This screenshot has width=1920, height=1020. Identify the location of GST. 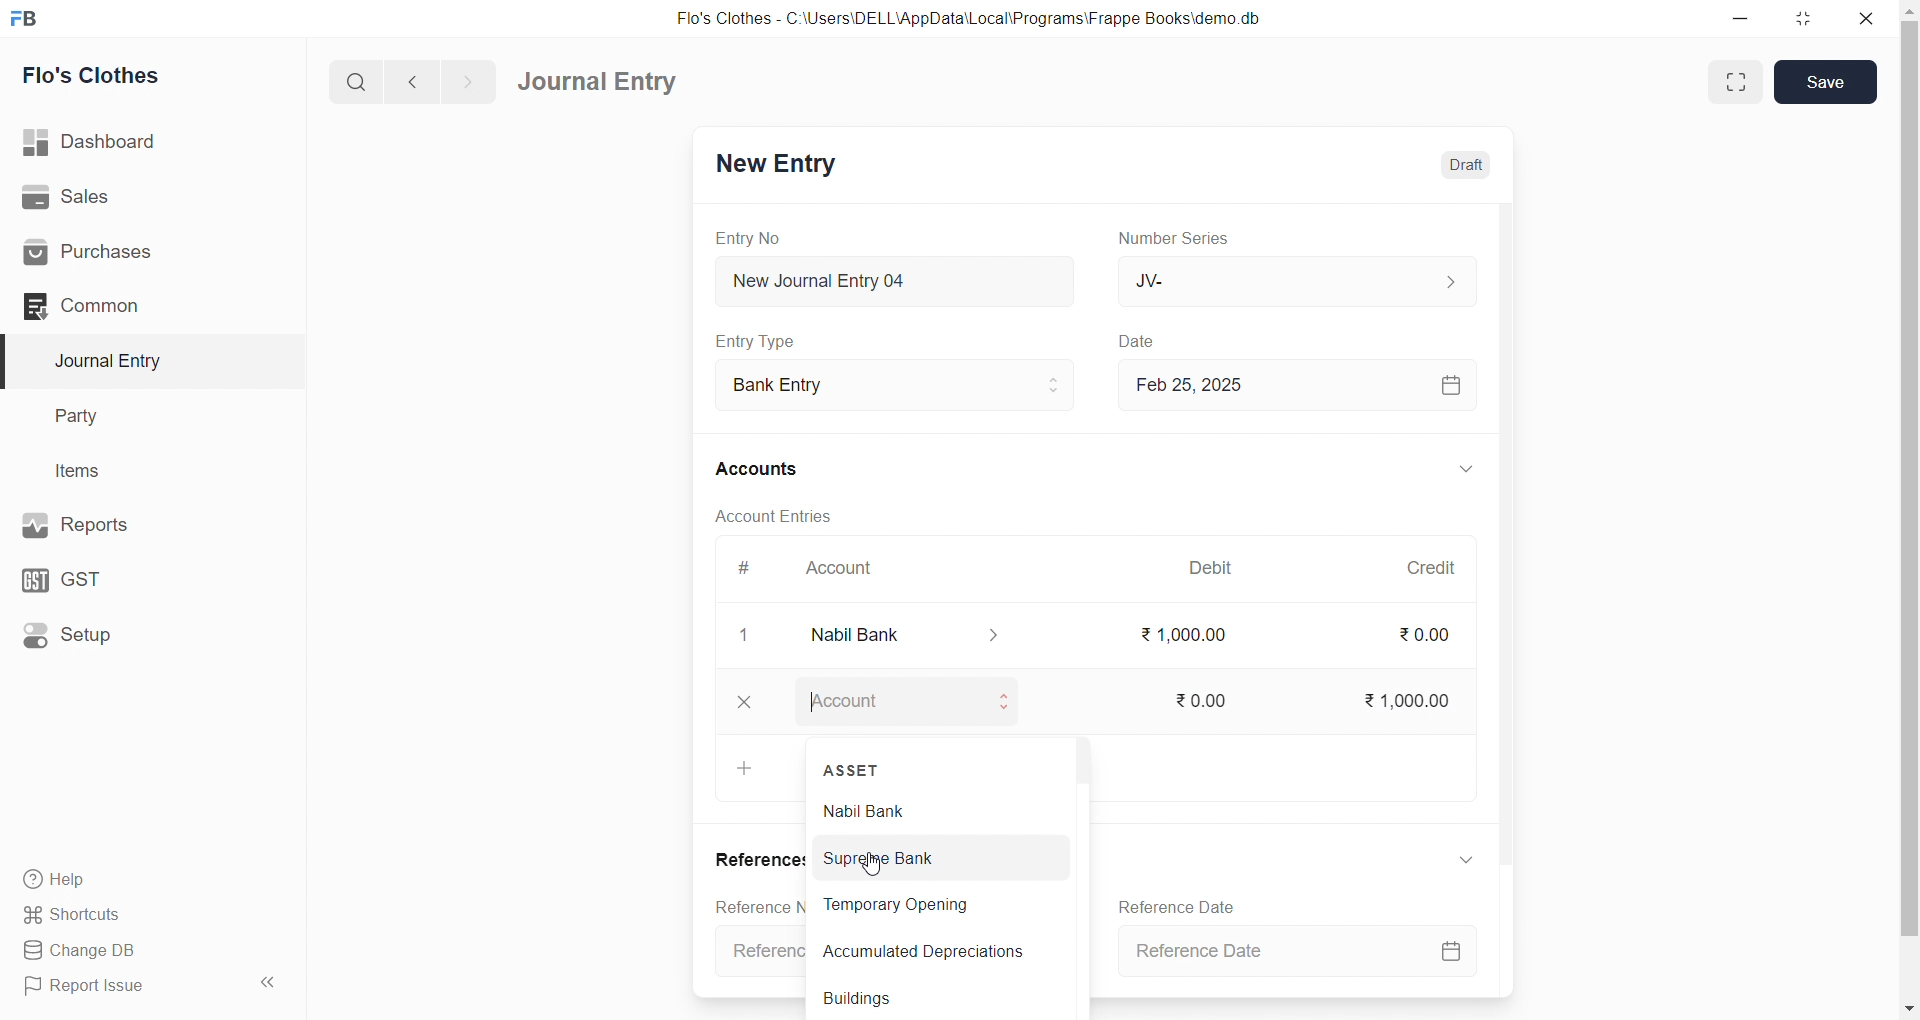
(138, 575).